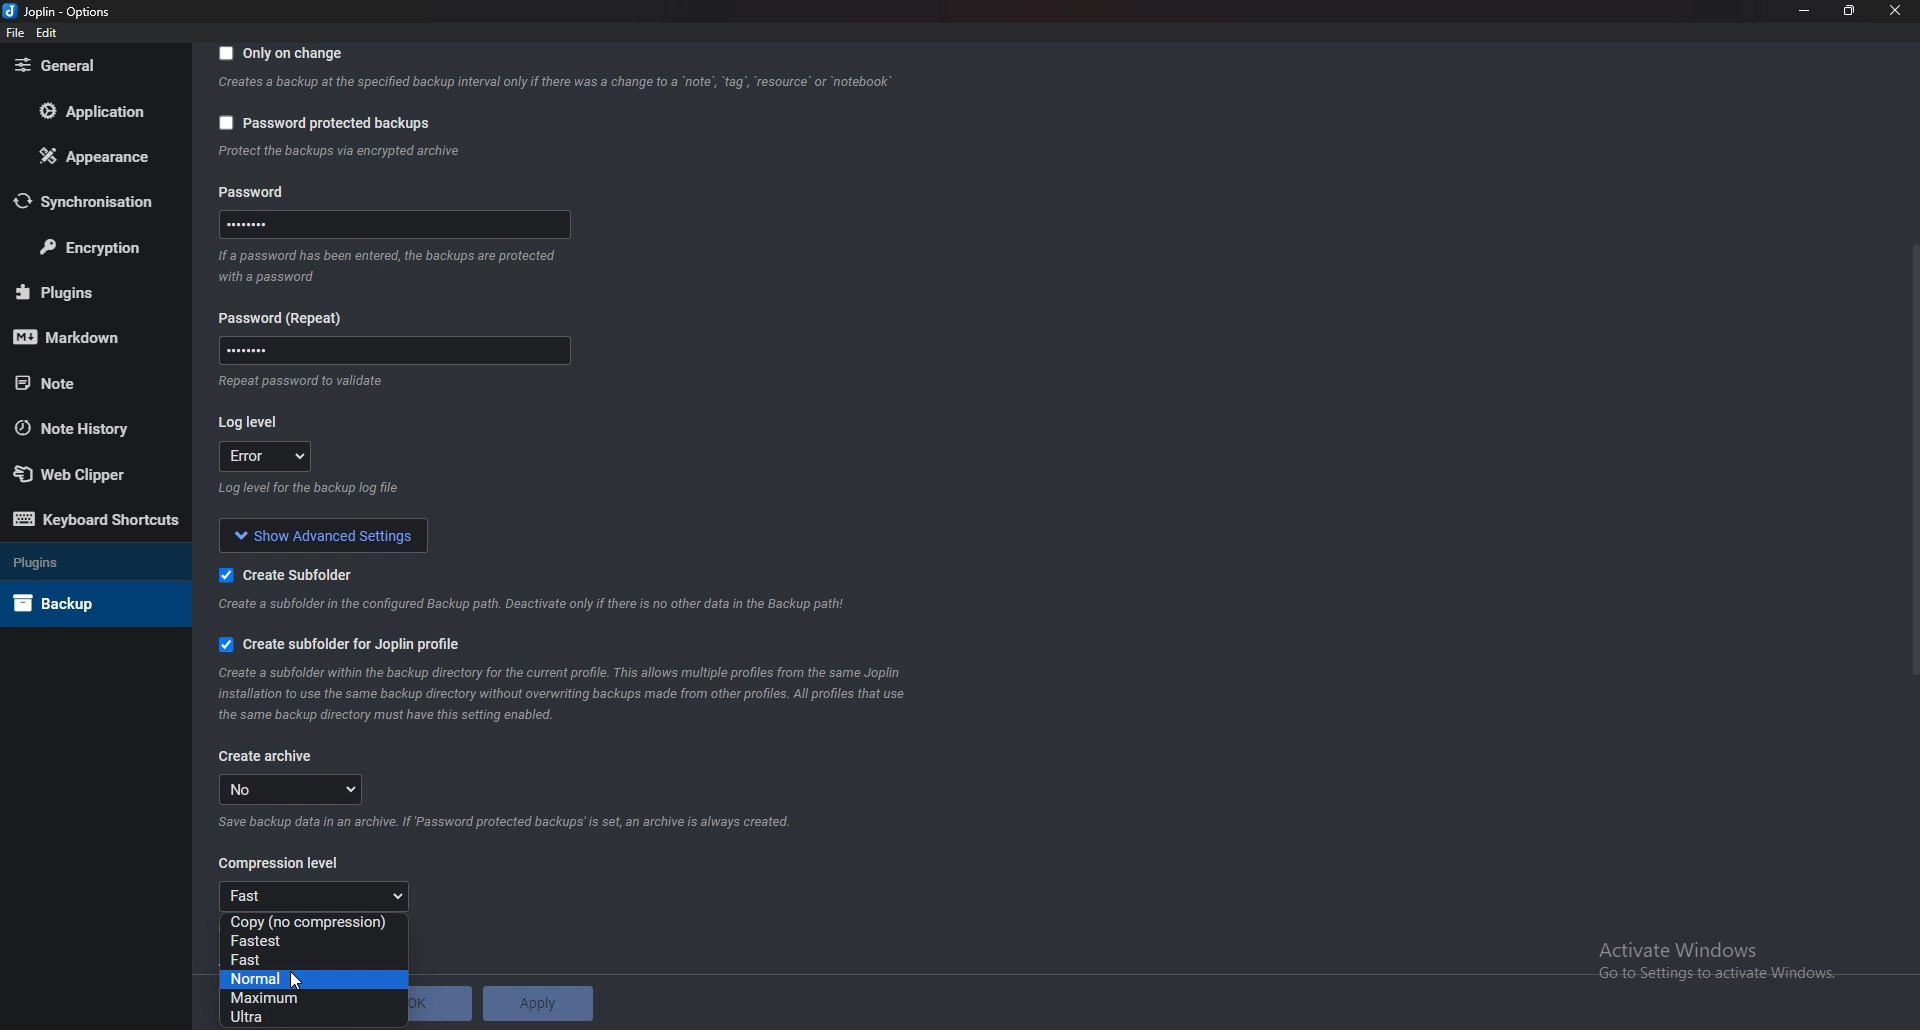 The image size is (1920, 1030). Describe the element at coordinates (85, 564) in the screenshot. I see `Plugins` at that location.